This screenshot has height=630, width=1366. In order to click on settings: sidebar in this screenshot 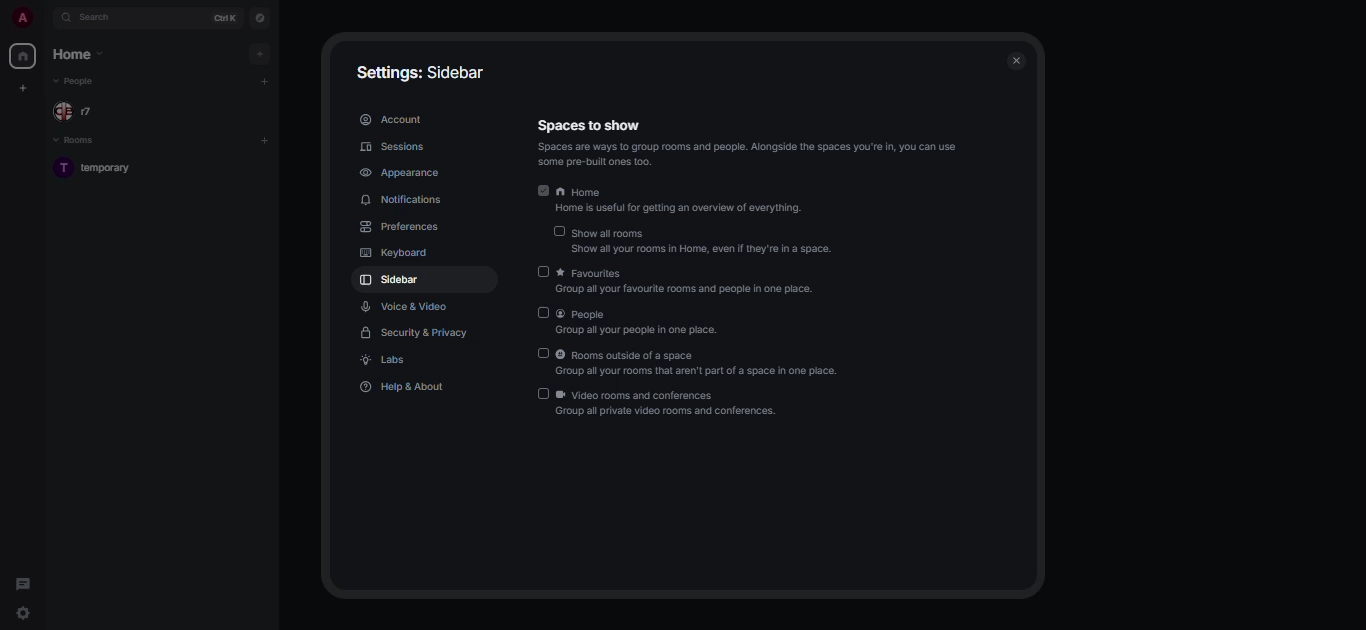, I will do `click(422, 72)`.